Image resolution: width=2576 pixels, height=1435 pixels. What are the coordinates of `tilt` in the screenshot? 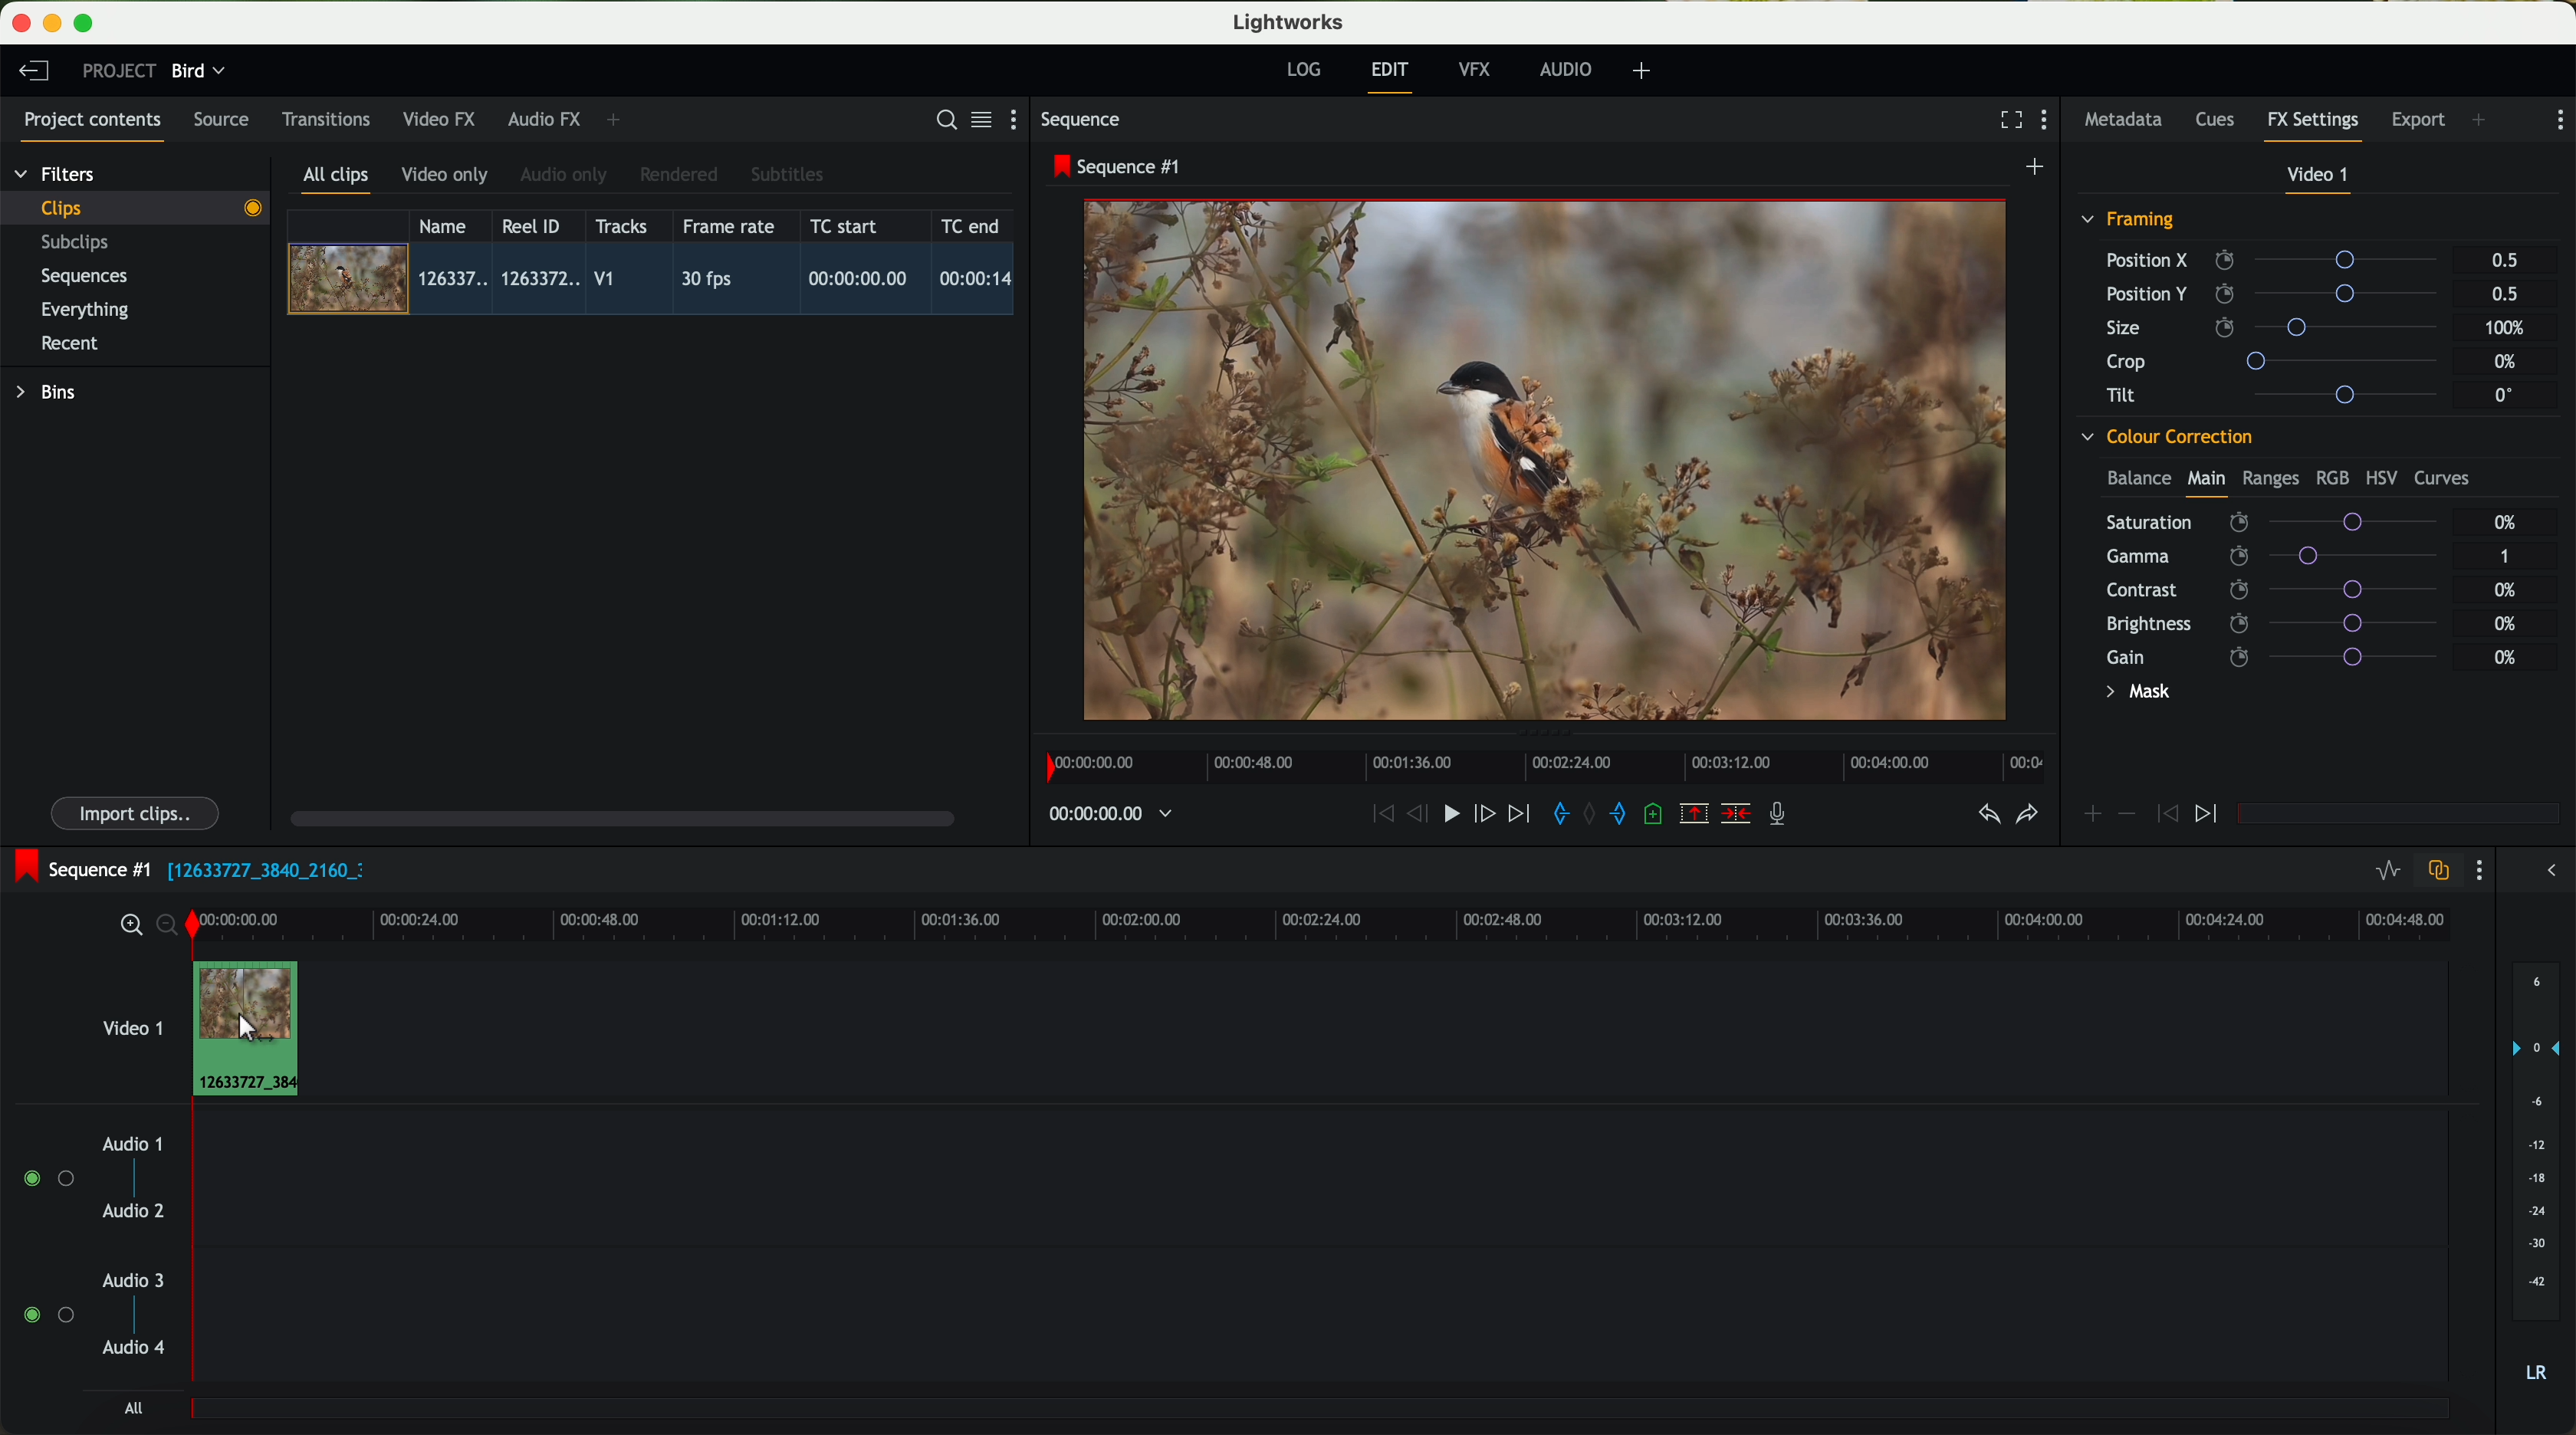 It's located at (2281, 394).